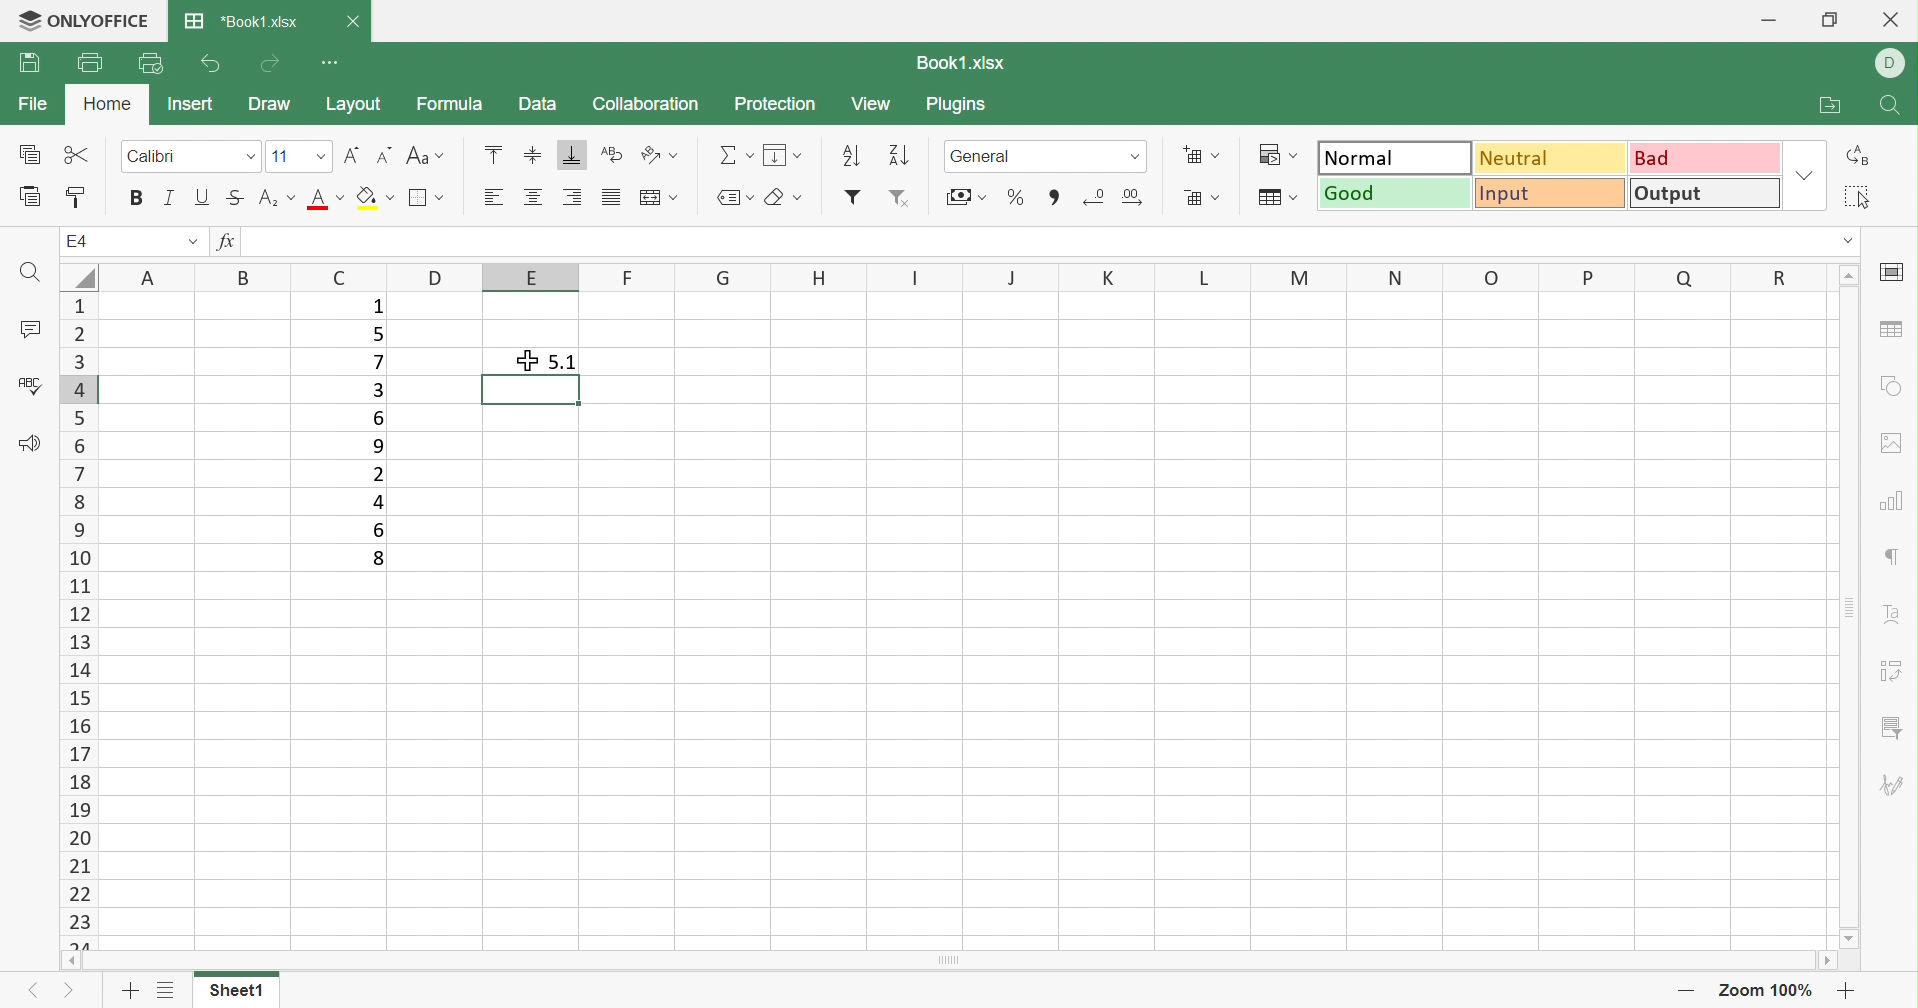 Image resolution: width=1918 pixels, height=1008 pixels. Describe the element at coordinates (375, 559) in the screenshot. I see `8` at that location.